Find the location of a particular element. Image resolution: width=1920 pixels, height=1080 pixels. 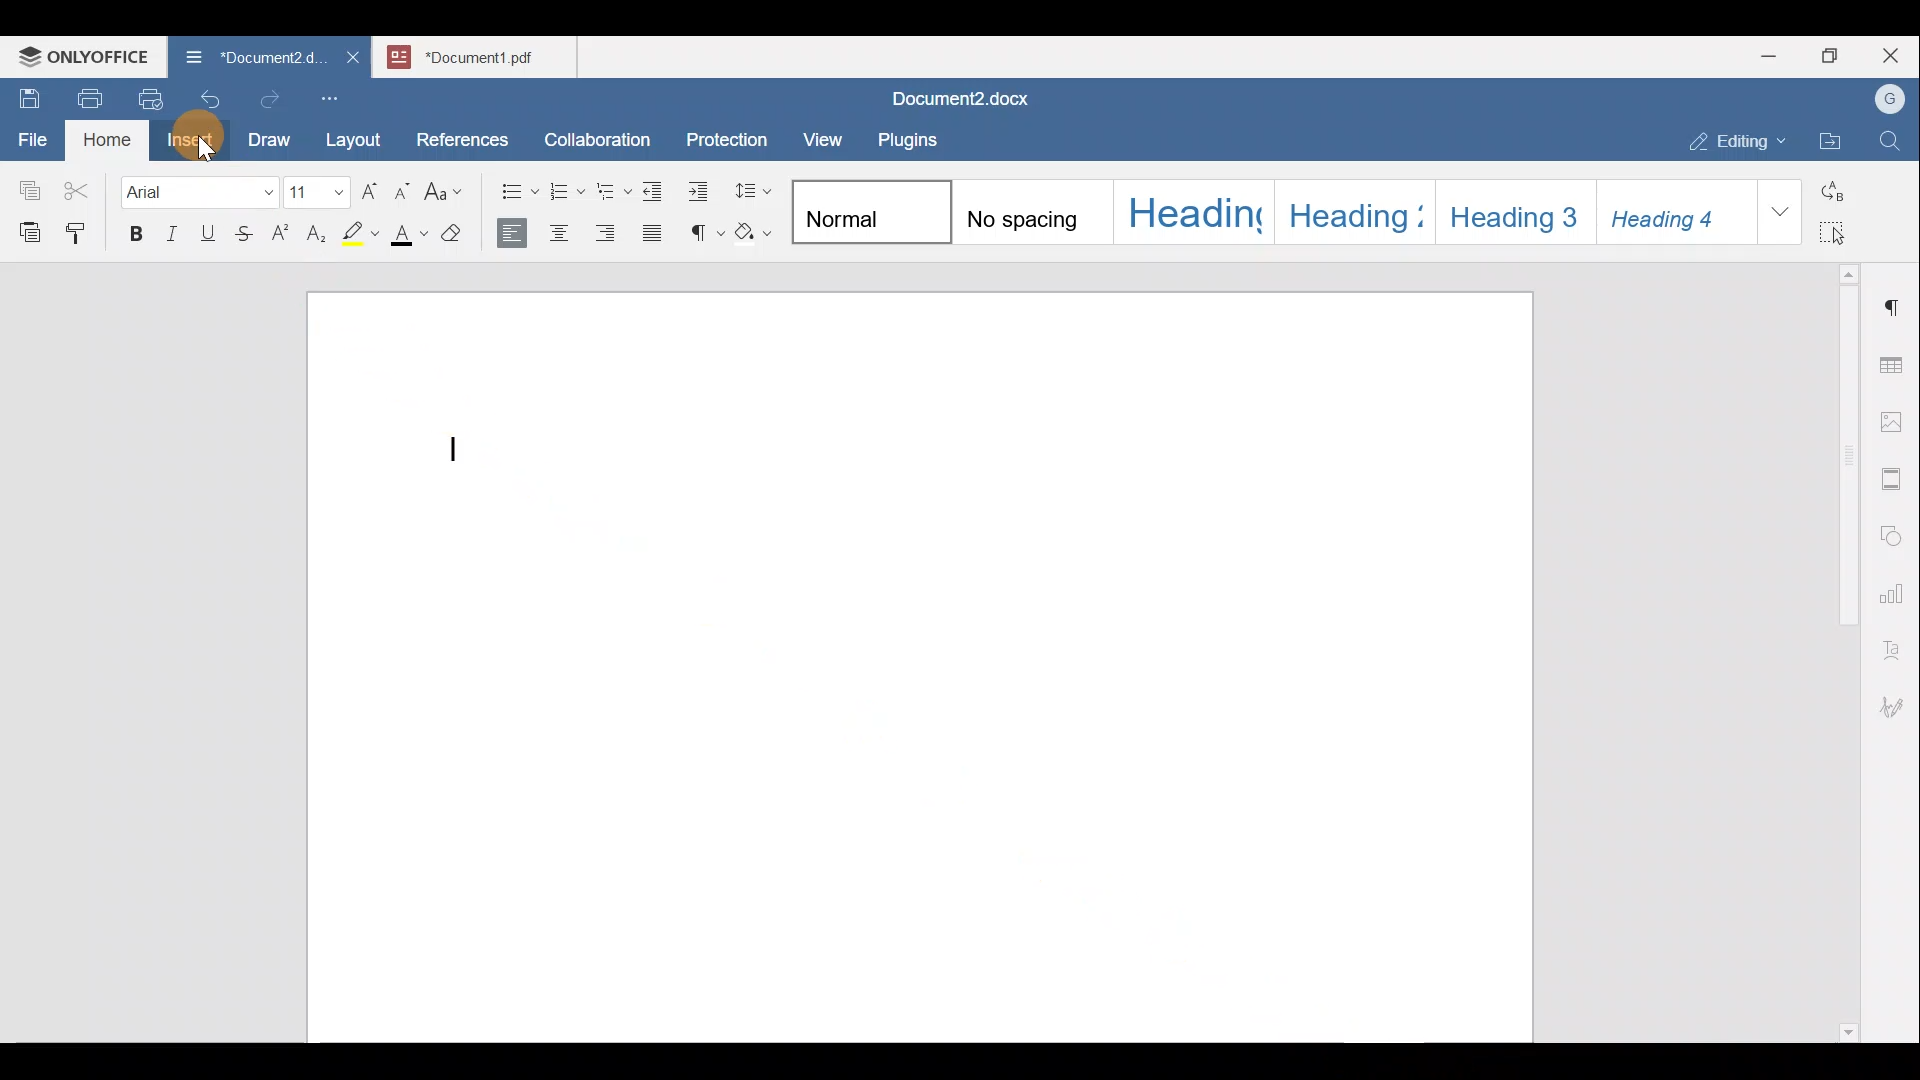

Document2.docx is located at coordinates (961, 95).